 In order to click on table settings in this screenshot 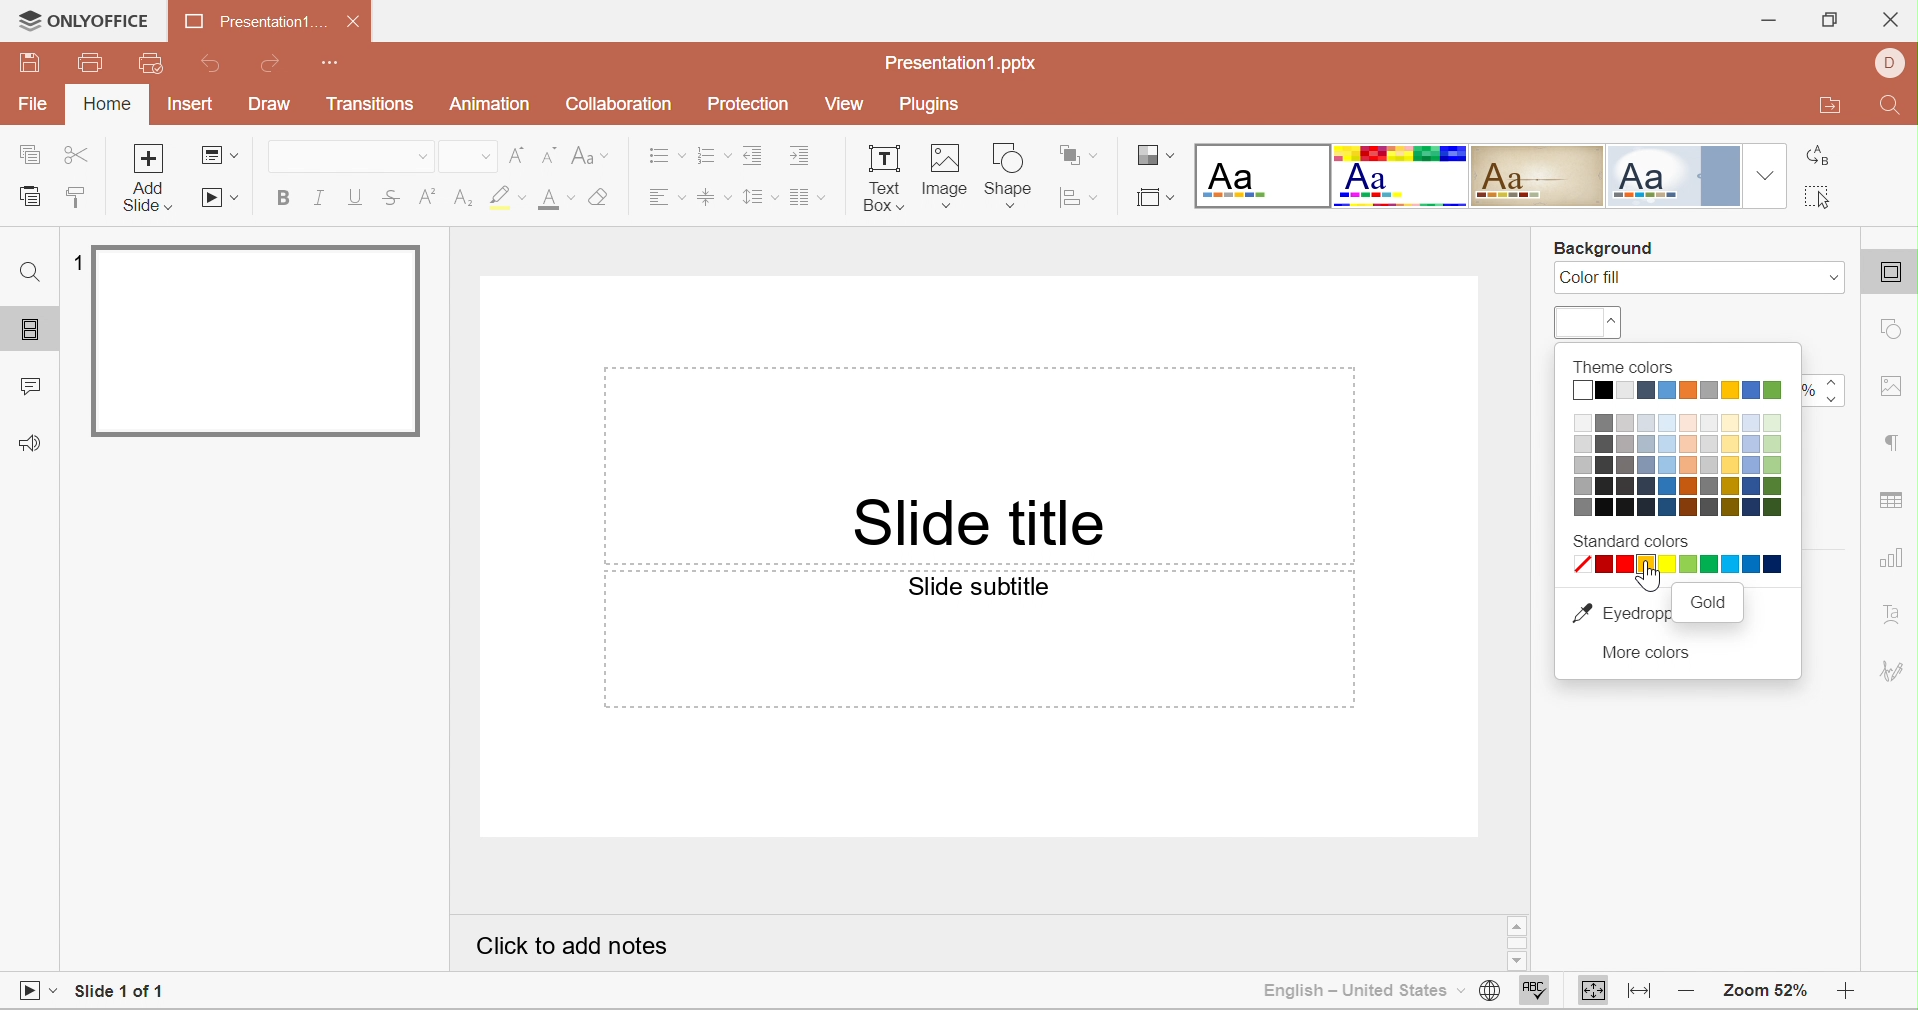, I will do `click(1893, 496)`.